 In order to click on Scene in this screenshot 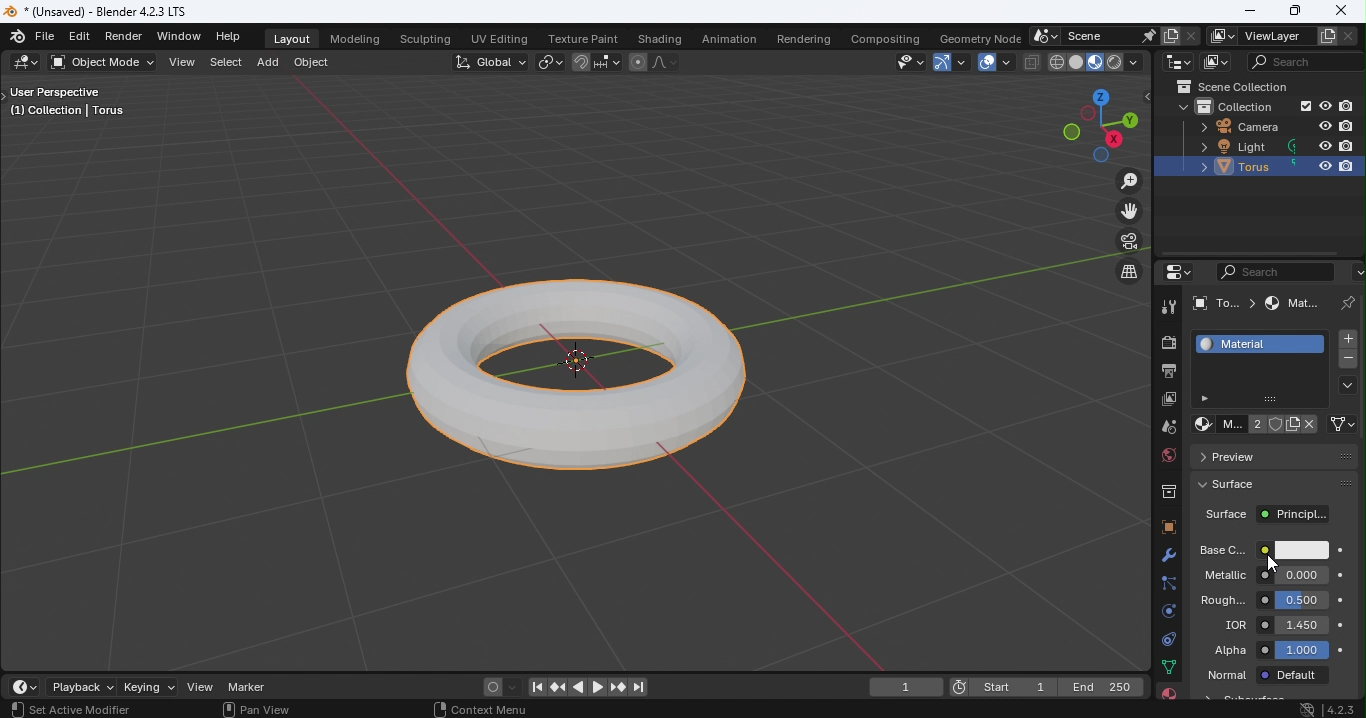, I will do `click(1093, 34)`.